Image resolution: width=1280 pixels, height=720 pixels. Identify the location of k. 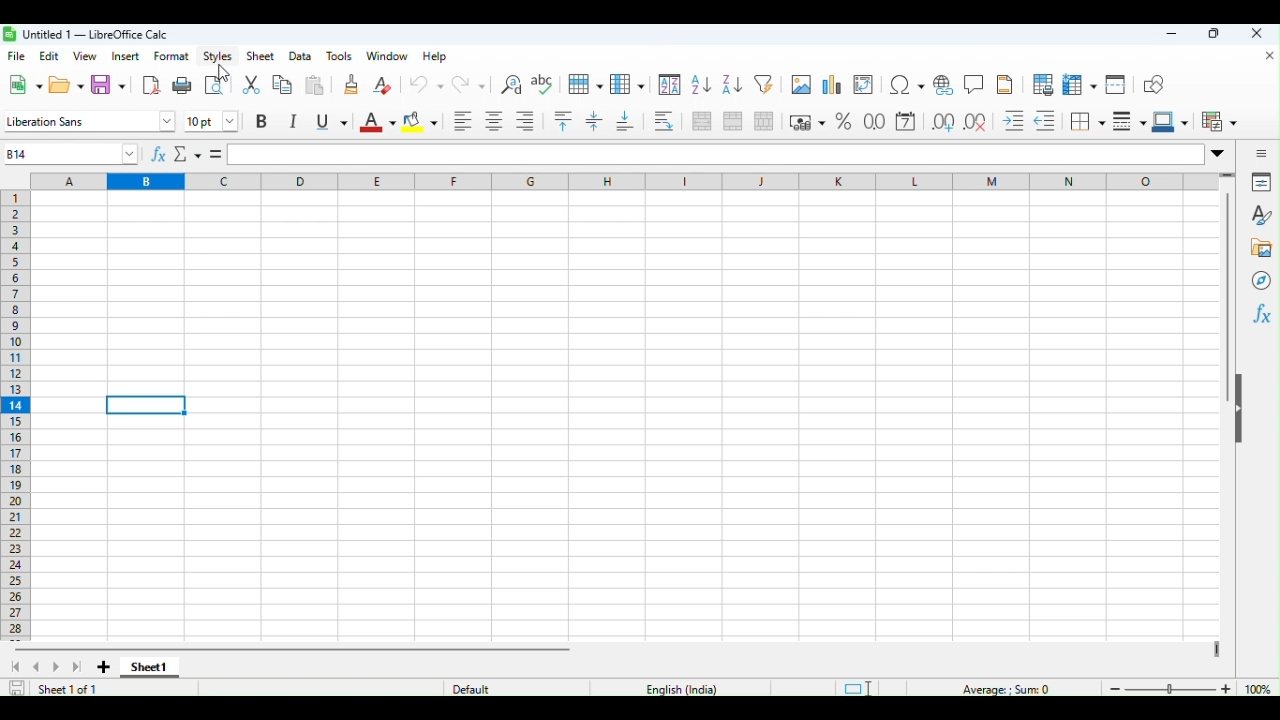
(838, 182).